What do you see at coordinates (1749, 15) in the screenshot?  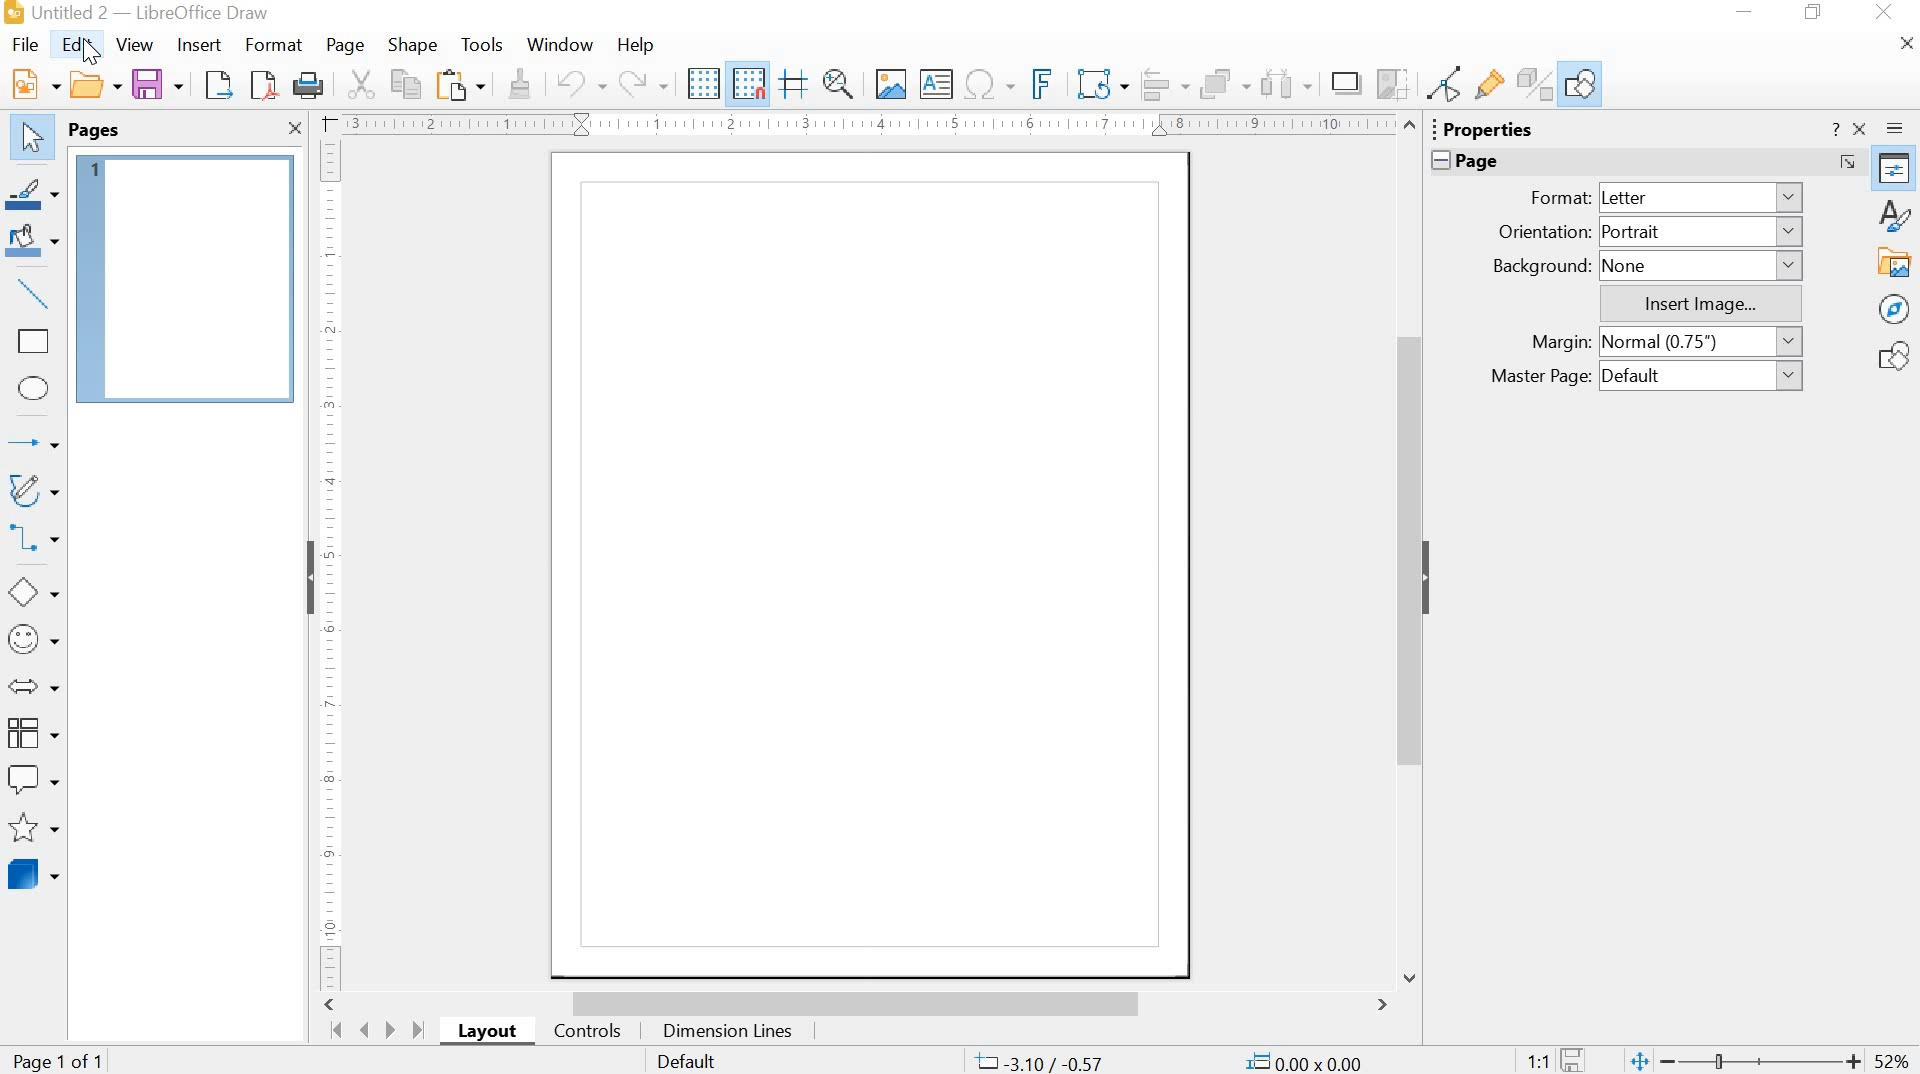 I see `minimize` at bounding box center [1749, 15].